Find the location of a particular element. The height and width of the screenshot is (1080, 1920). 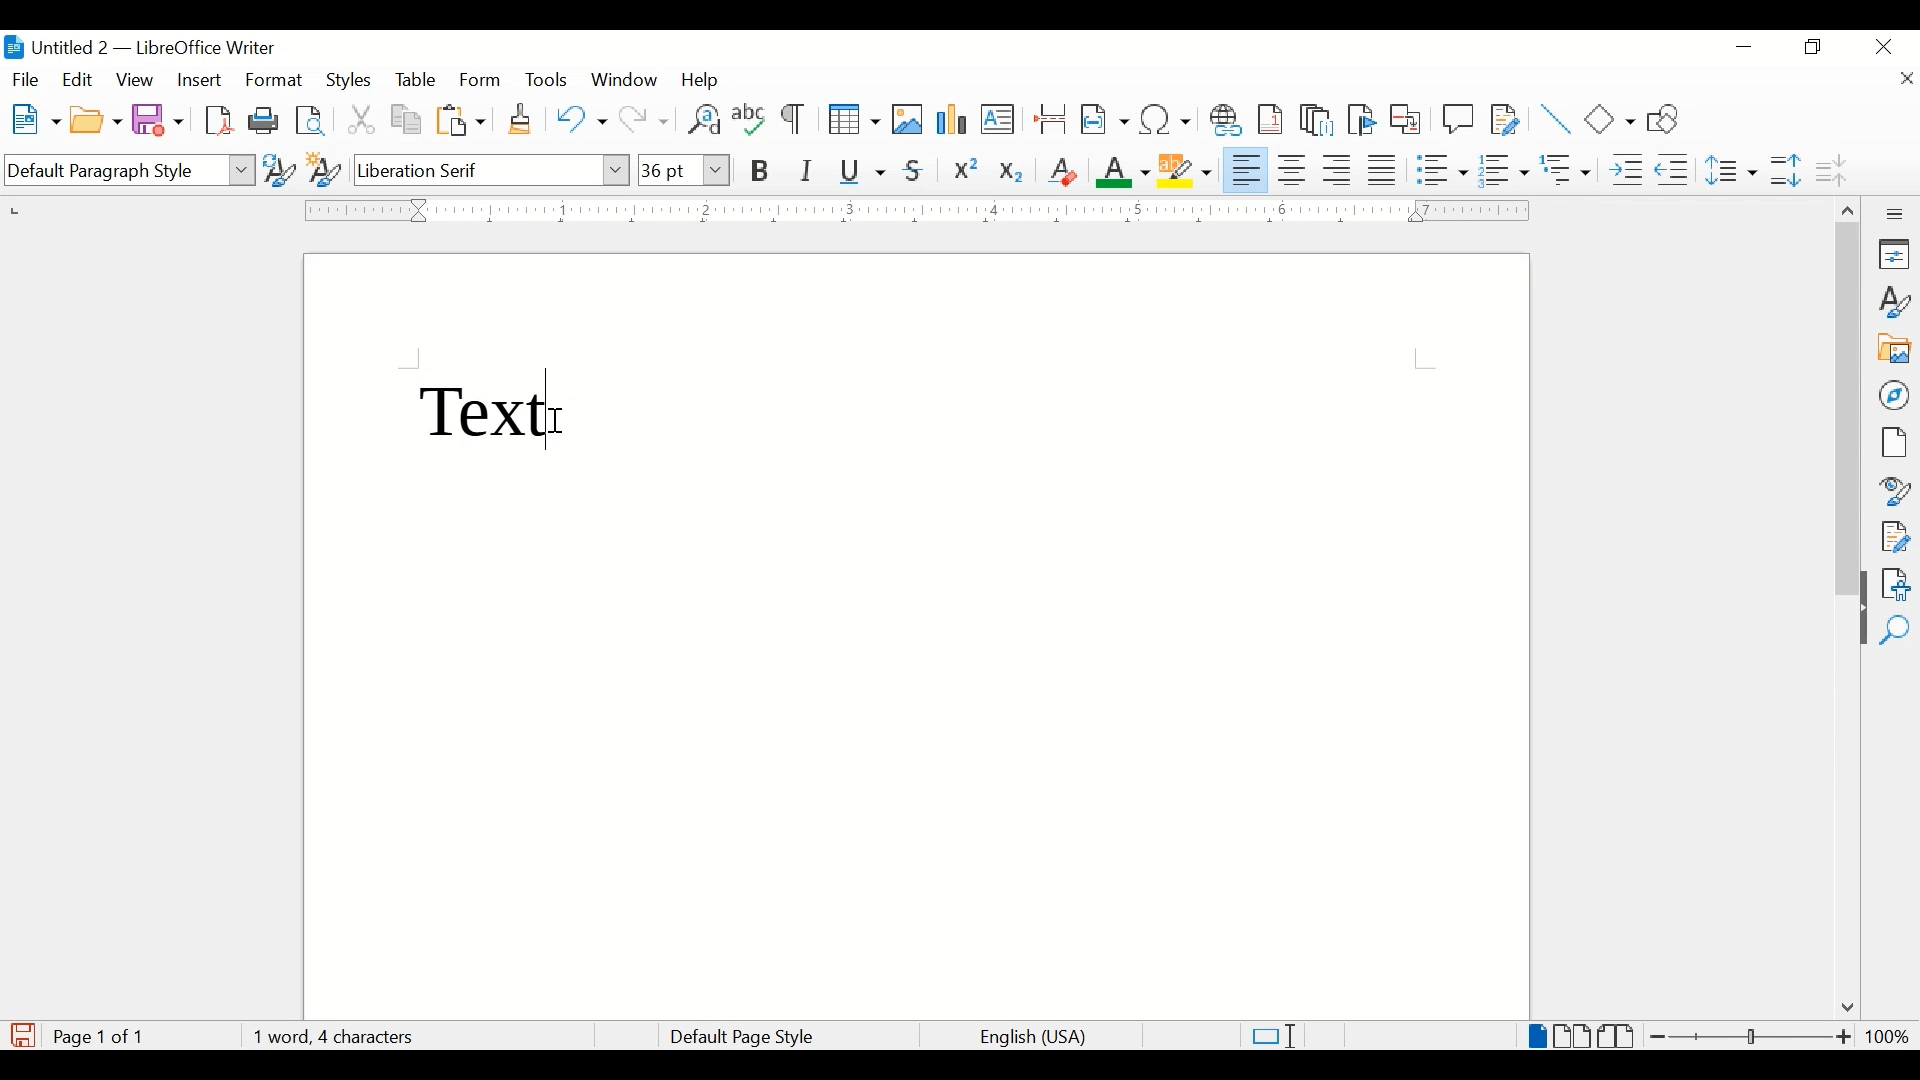

insert image is located at coordinates (908, 119).